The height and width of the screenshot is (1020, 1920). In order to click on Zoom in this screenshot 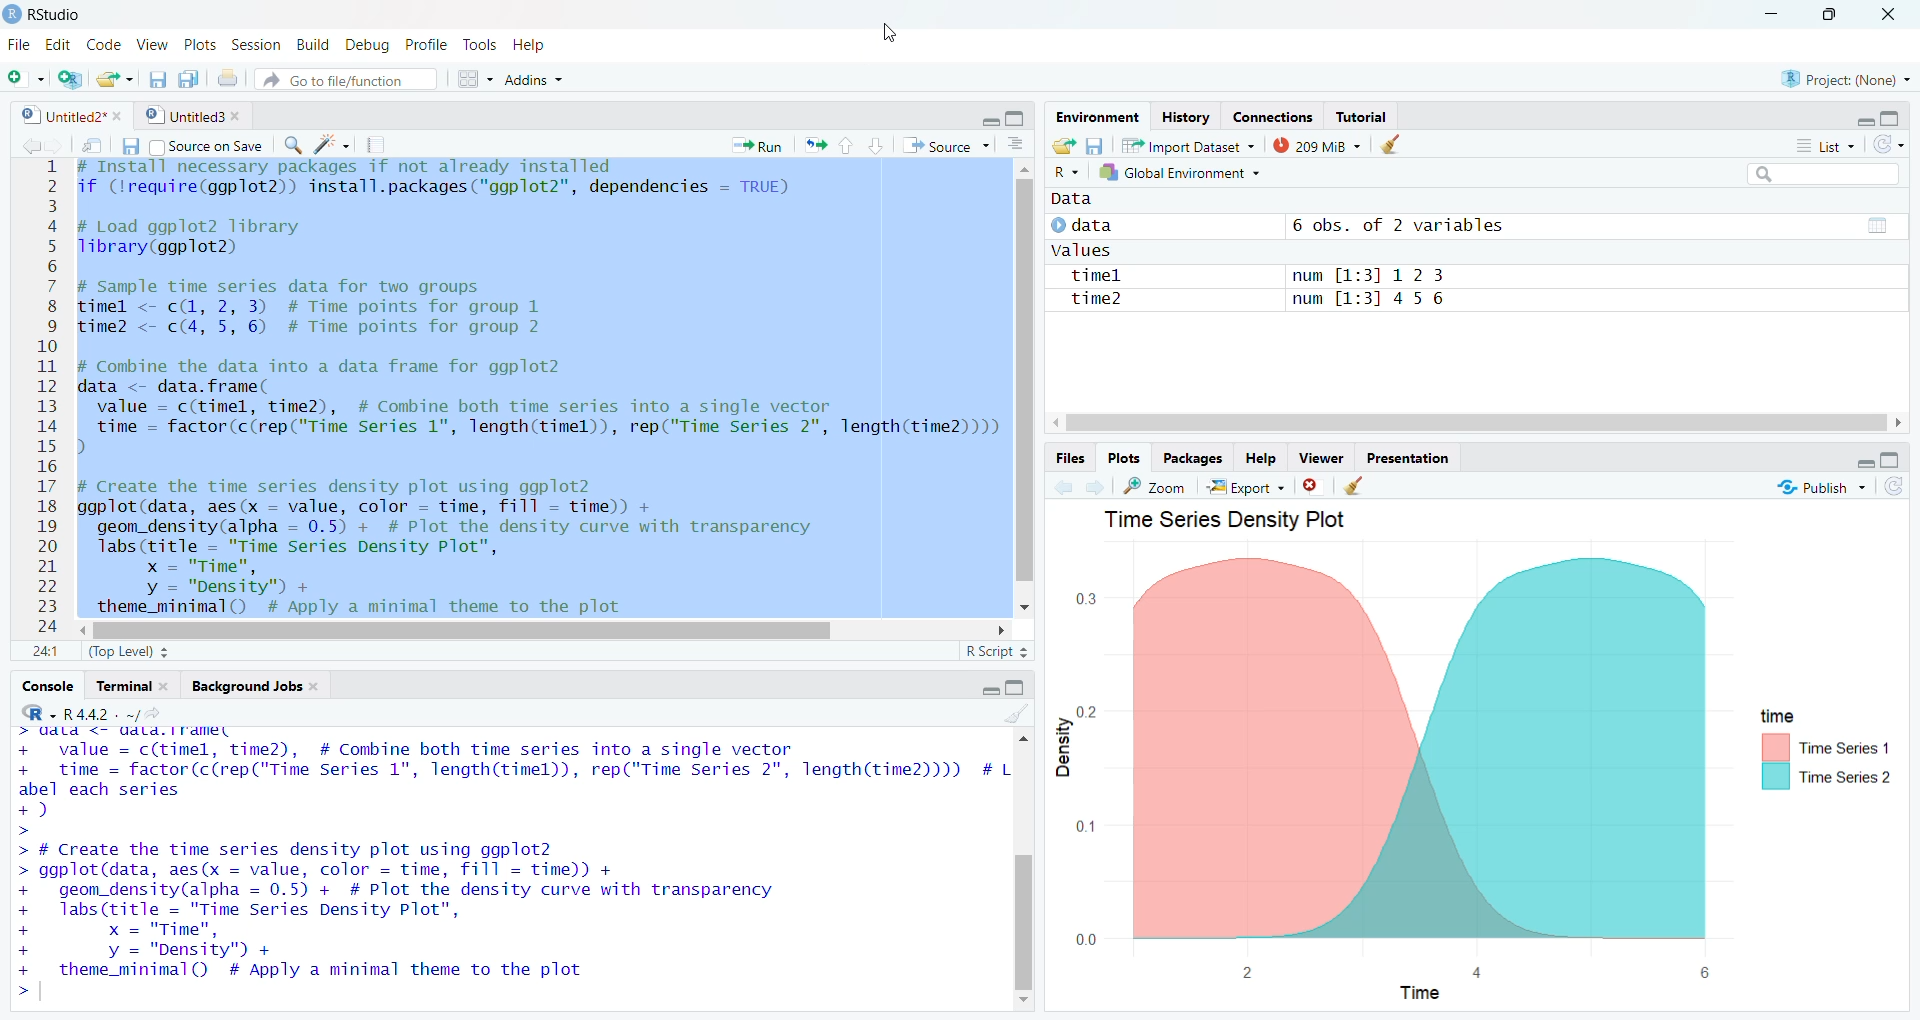, I will do `click(1154, 487)`.